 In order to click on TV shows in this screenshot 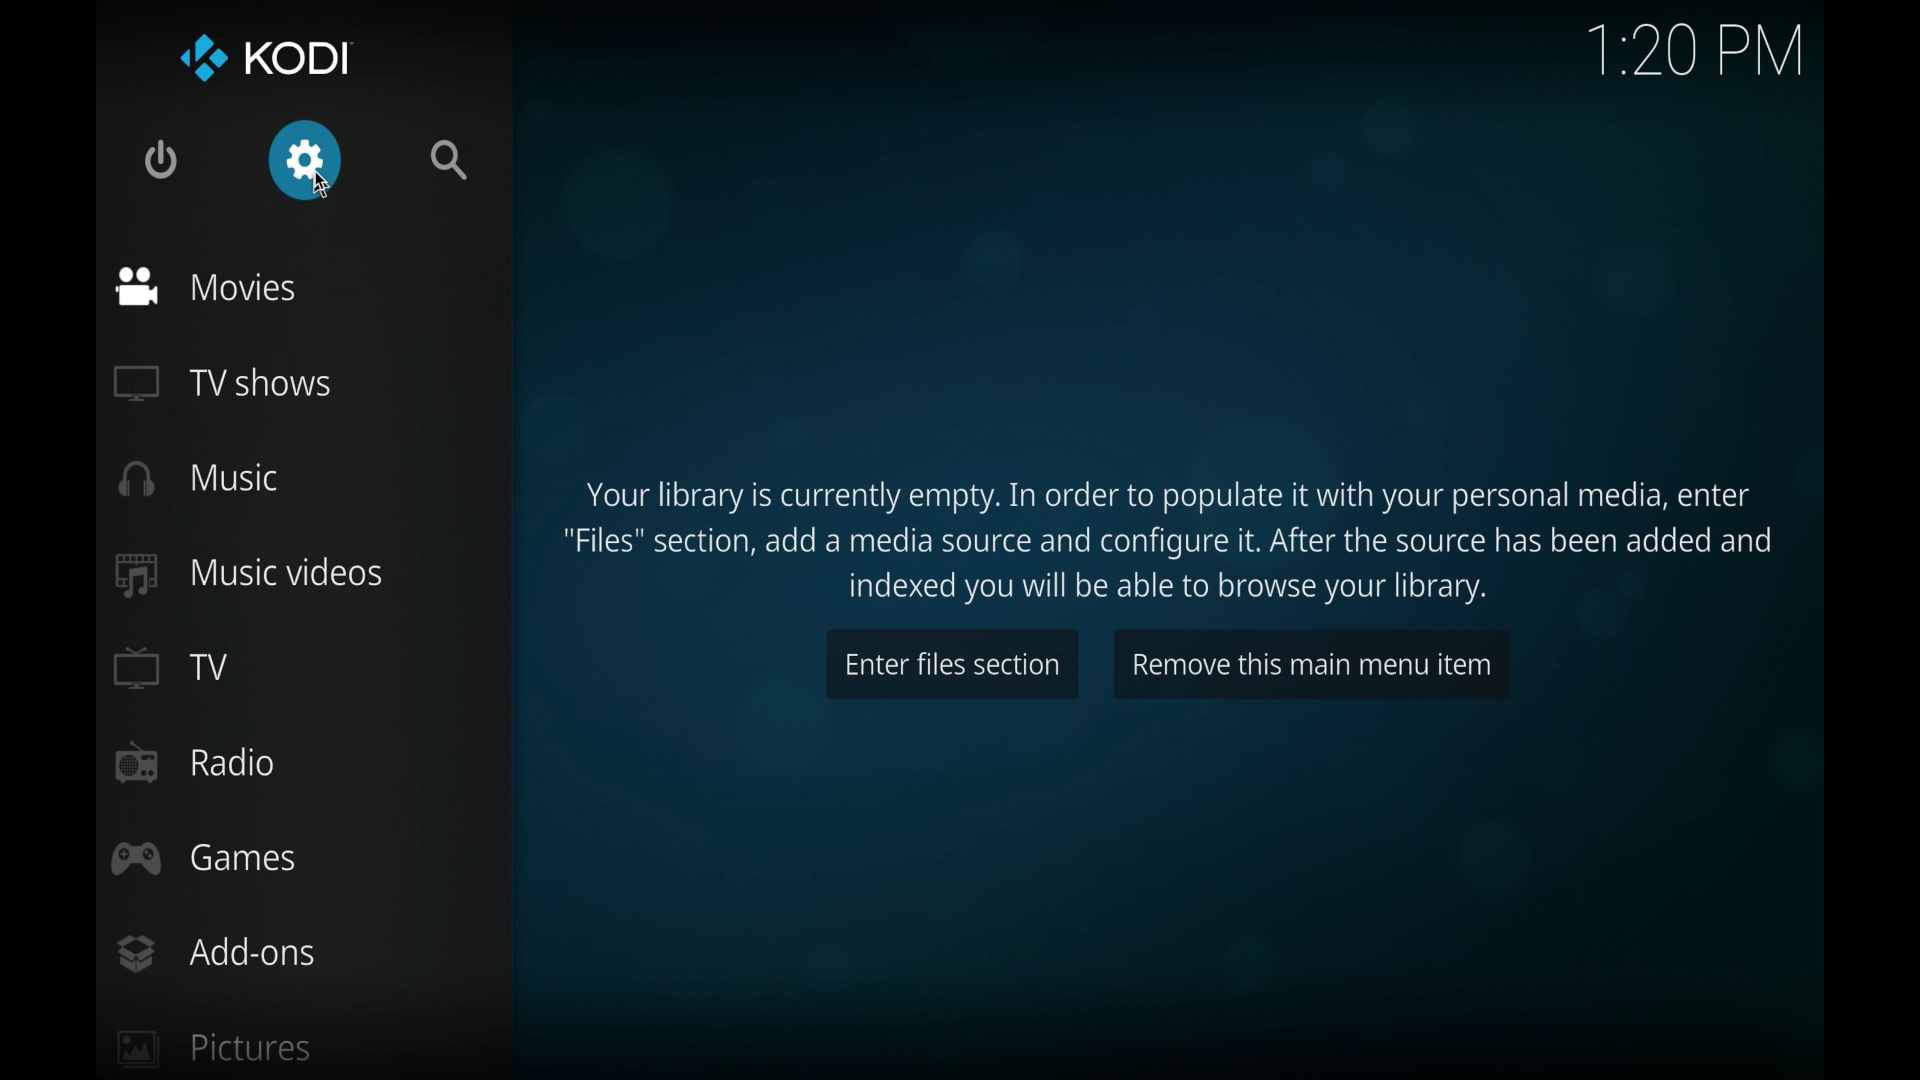, I will do `click(220, 384)`.